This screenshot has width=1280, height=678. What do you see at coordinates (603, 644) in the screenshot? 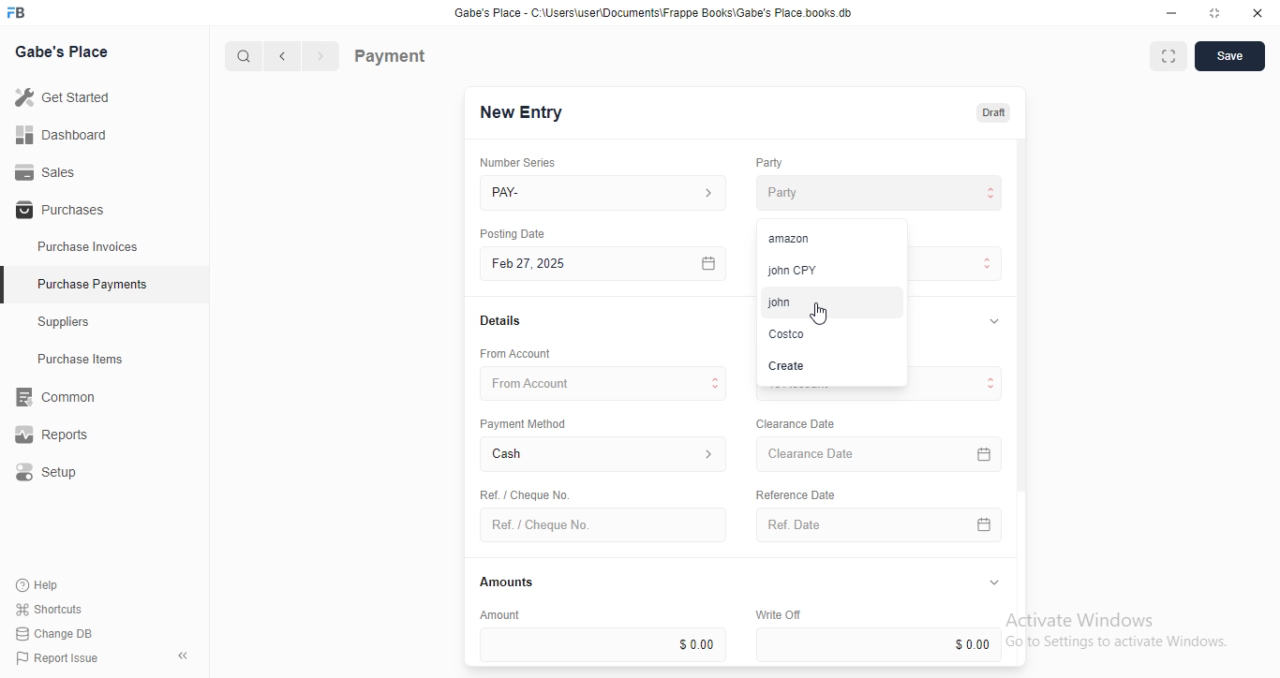
I see `$0.00` at bounding box center [603, 644].